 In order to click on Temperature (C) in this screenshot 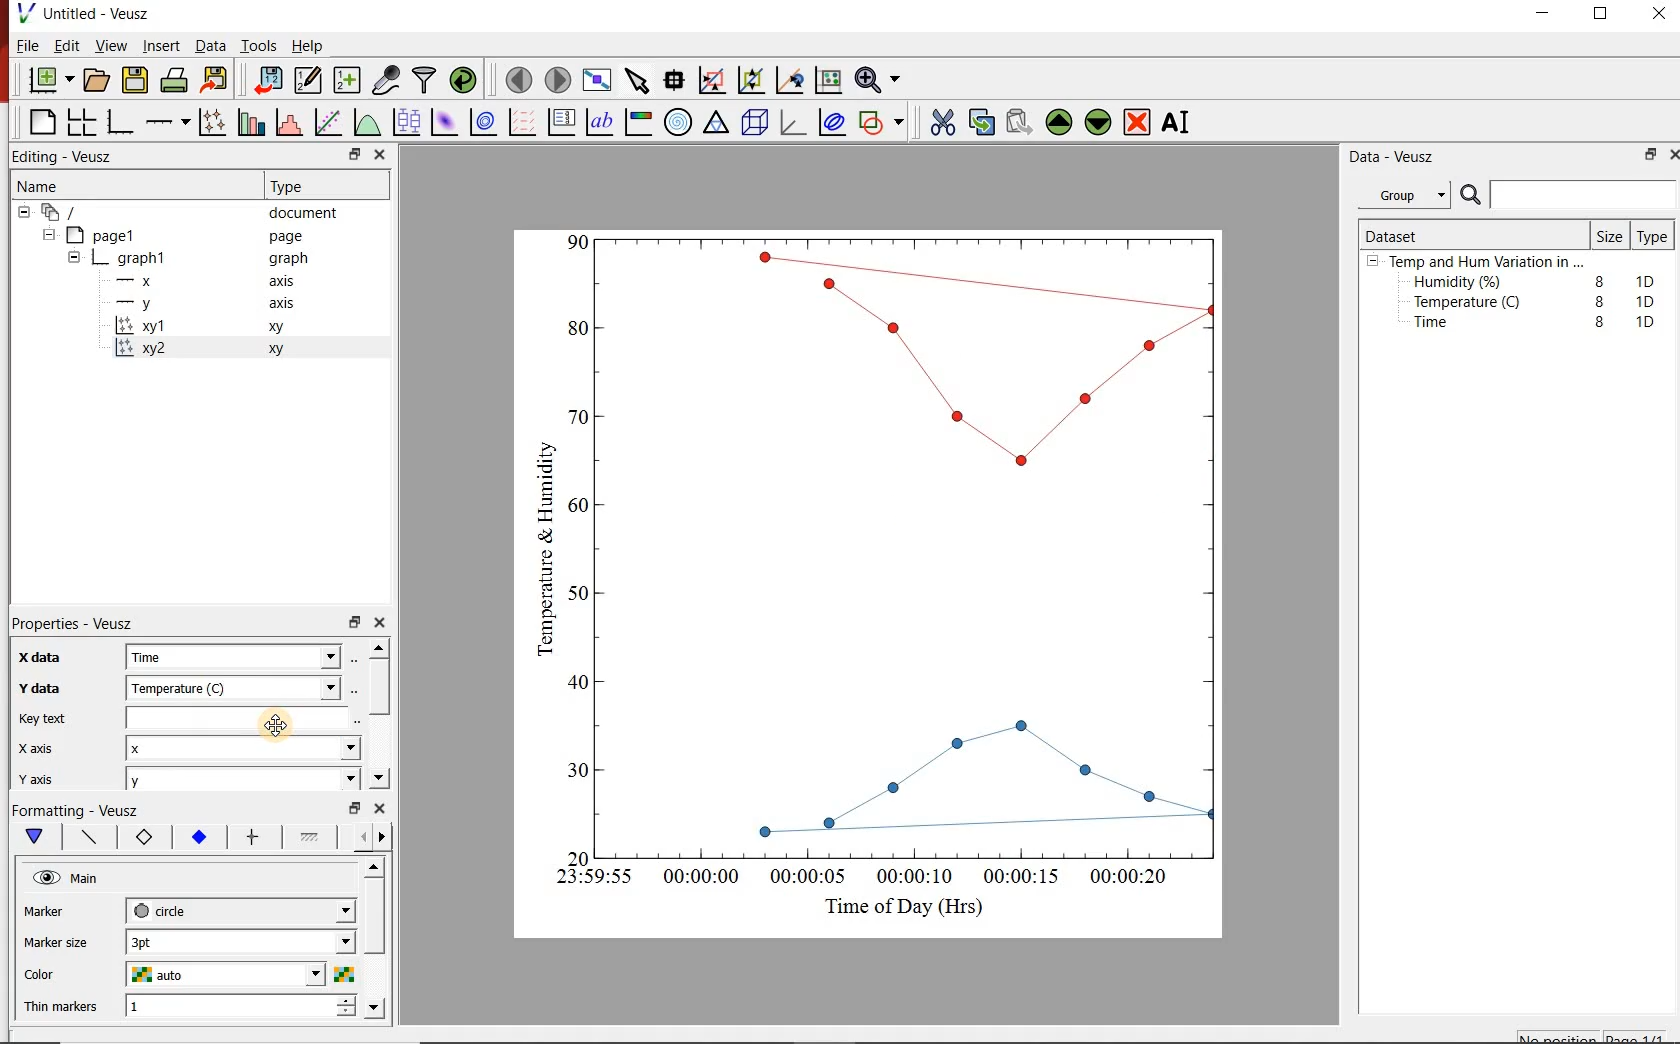, I will do `click(181, 688)`.